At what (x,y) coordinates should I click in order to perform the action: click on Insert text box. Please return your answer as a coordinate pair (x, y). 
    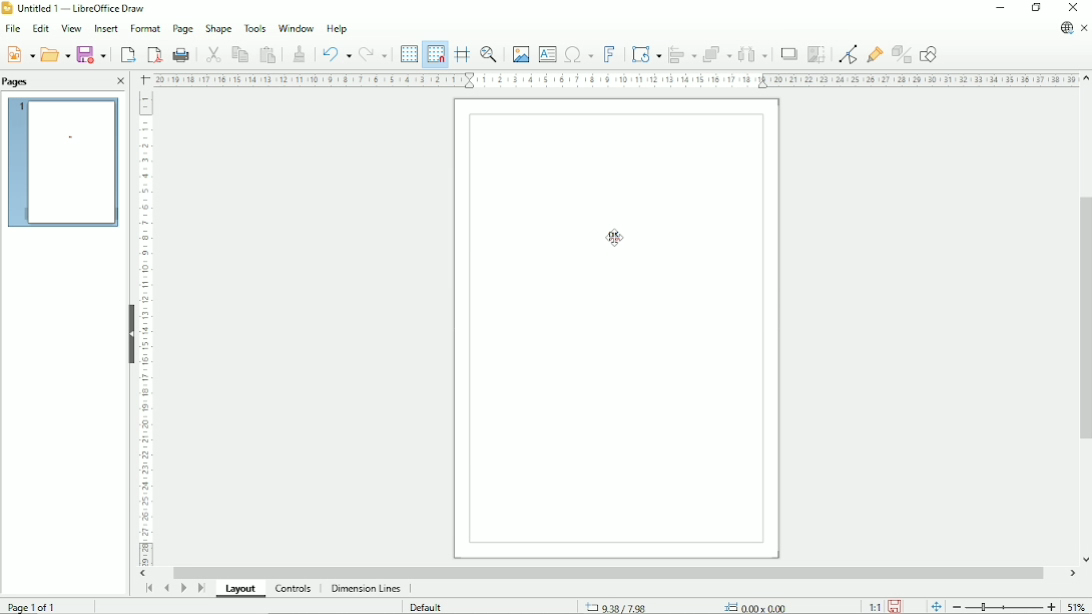
    Looking at the image, I should click on (547, 53).